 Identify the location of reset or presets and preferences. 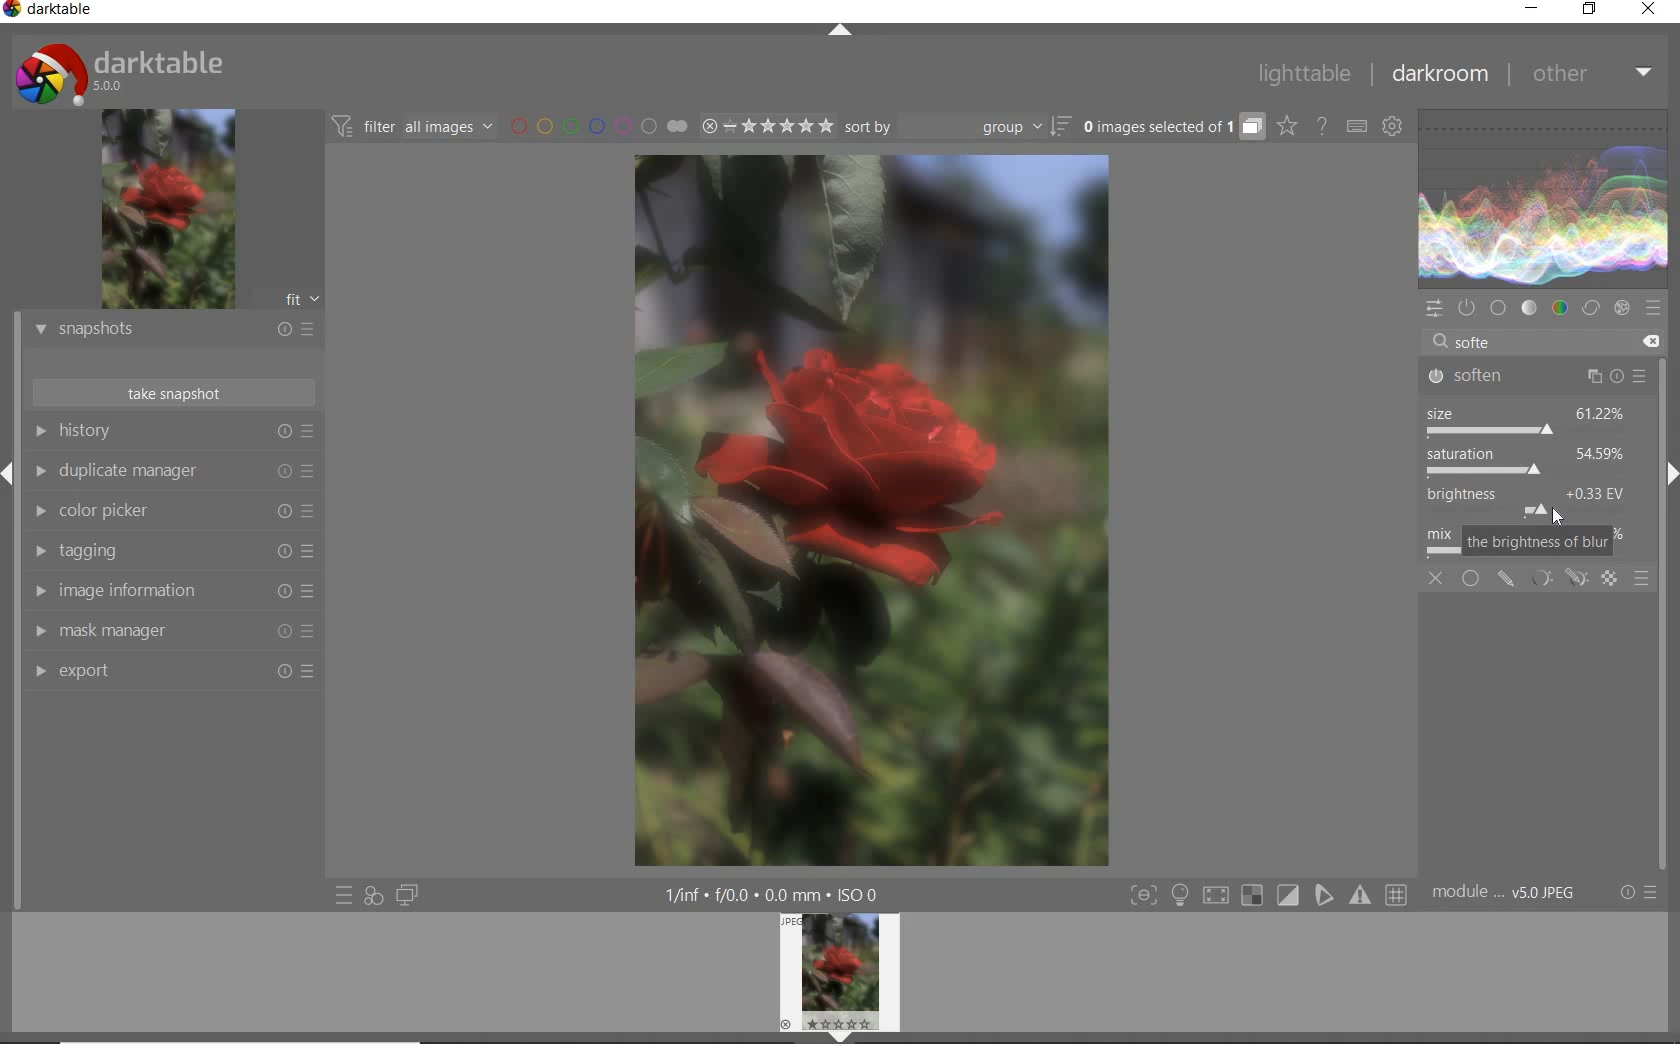
(1639, 893).